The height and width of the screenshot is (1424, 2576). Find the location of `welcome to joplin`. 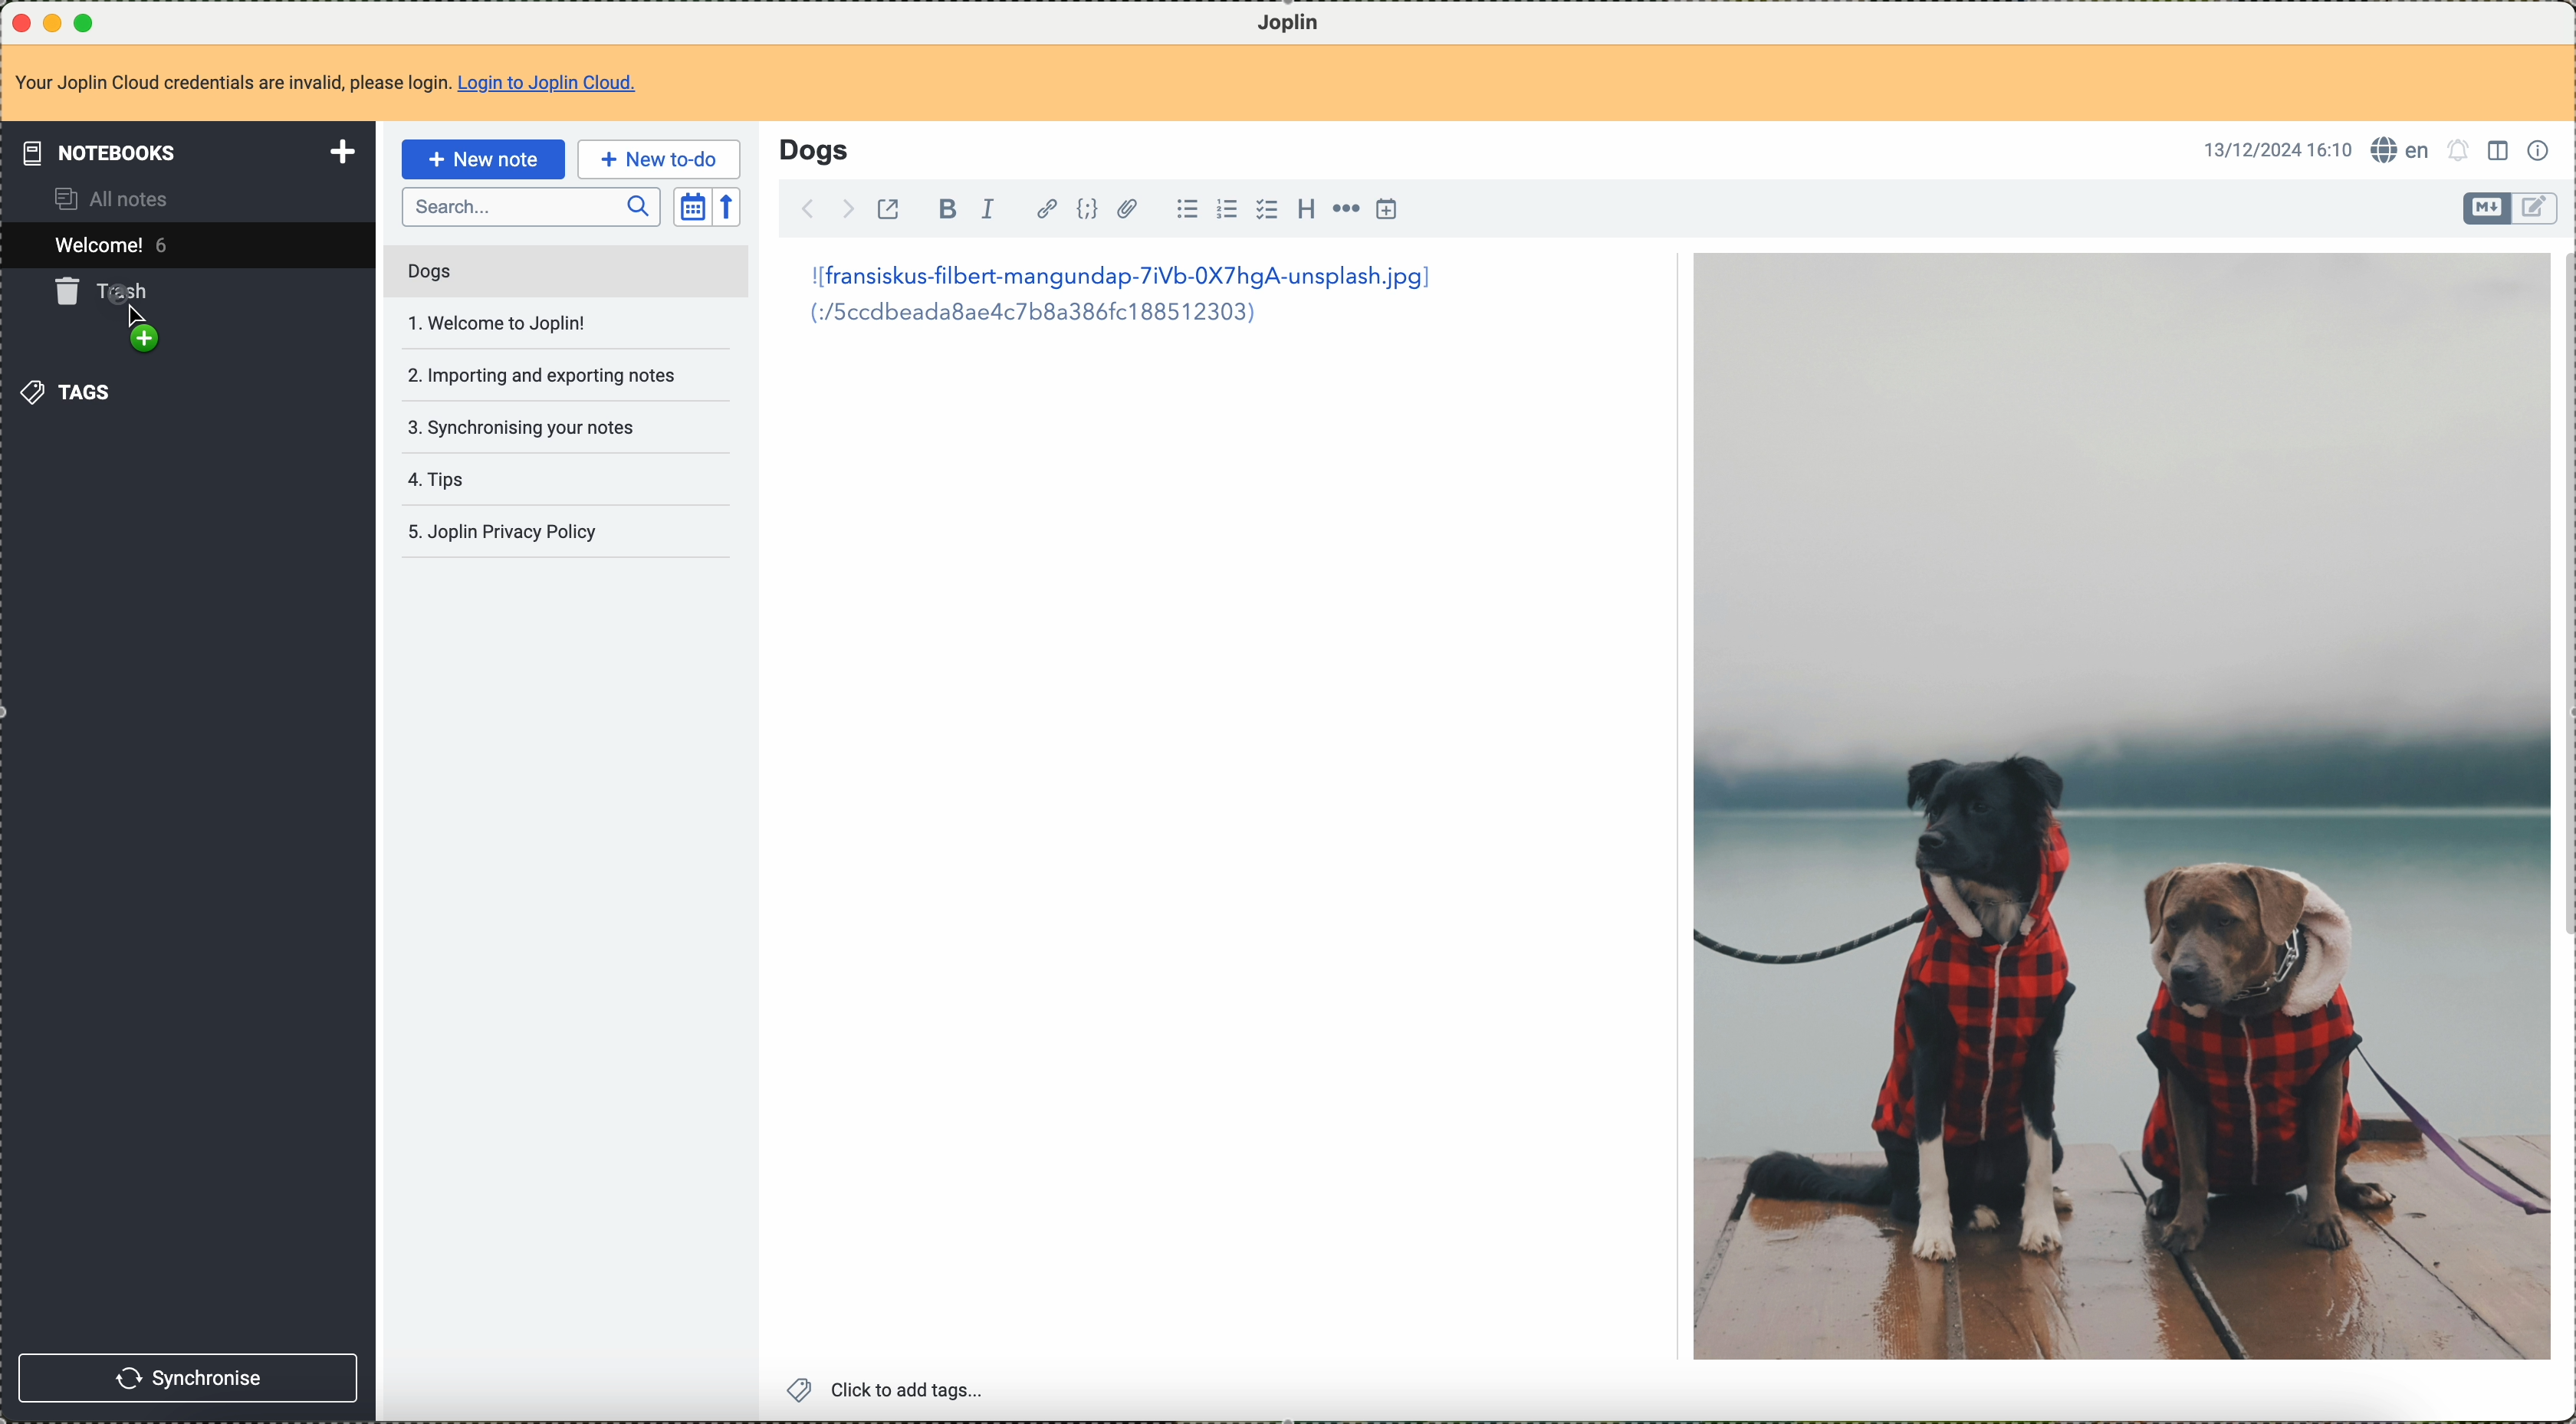

welcome to joplin is located at coordinates (502, 322).